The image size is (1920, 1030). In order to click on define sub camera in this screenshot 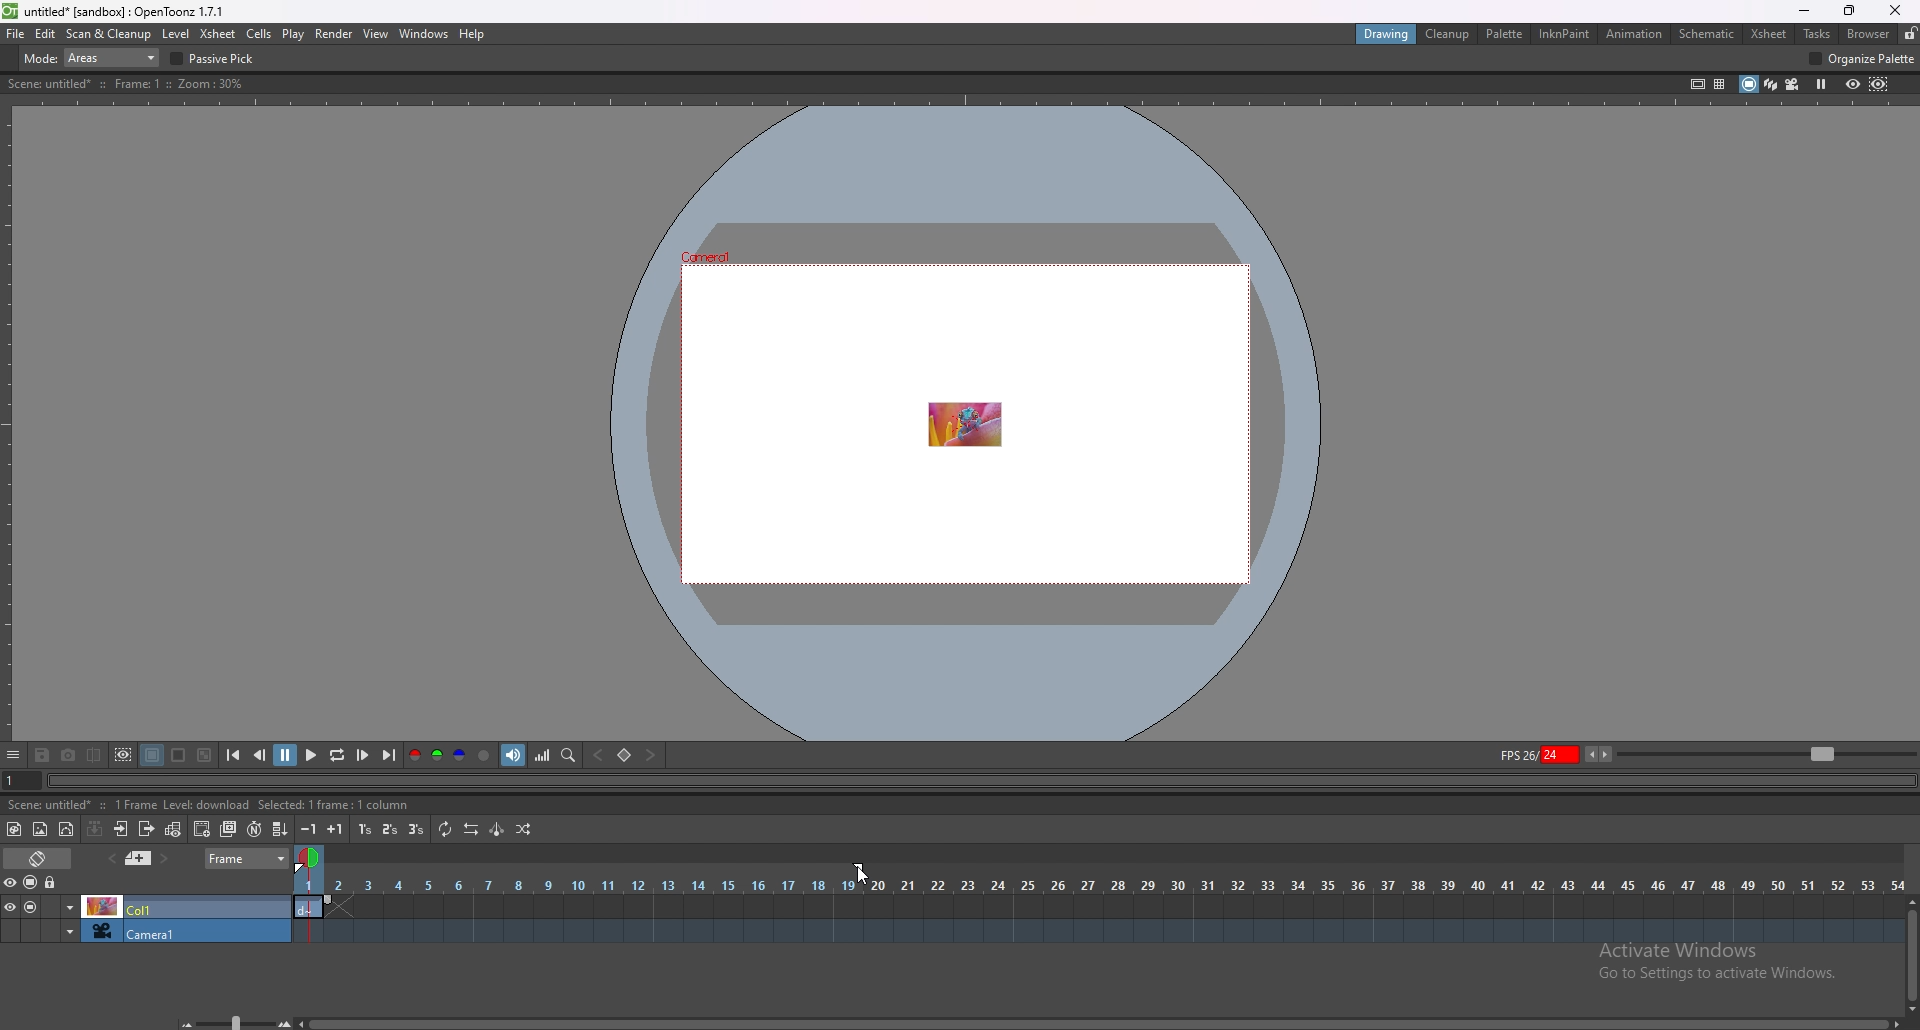, I will do `click(125, 755)`.